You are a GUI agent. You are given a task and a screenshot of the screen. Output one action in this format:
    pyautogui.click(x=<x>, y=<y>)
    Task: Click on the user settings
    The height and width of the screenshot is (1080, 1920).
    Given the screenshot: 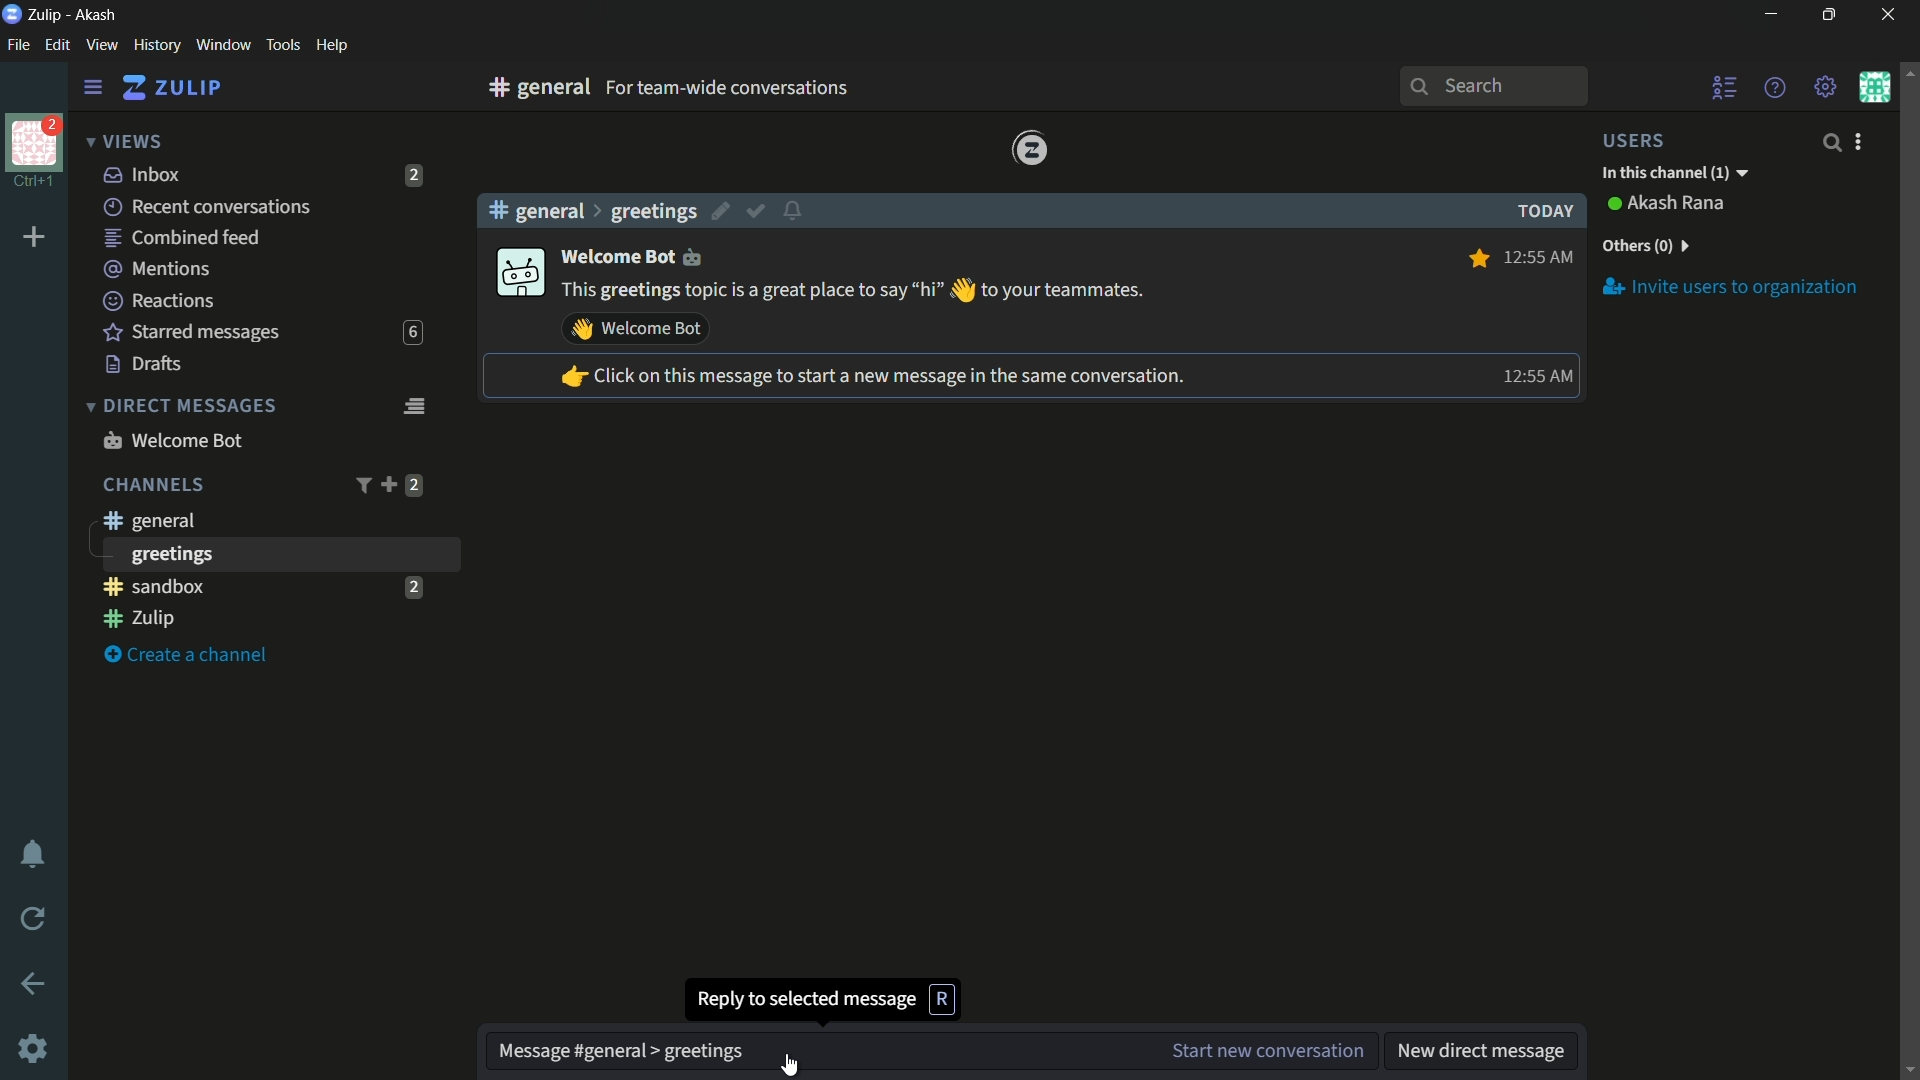 What is the action you would take?
    pyautogui.click(x=1862, y=141)
    